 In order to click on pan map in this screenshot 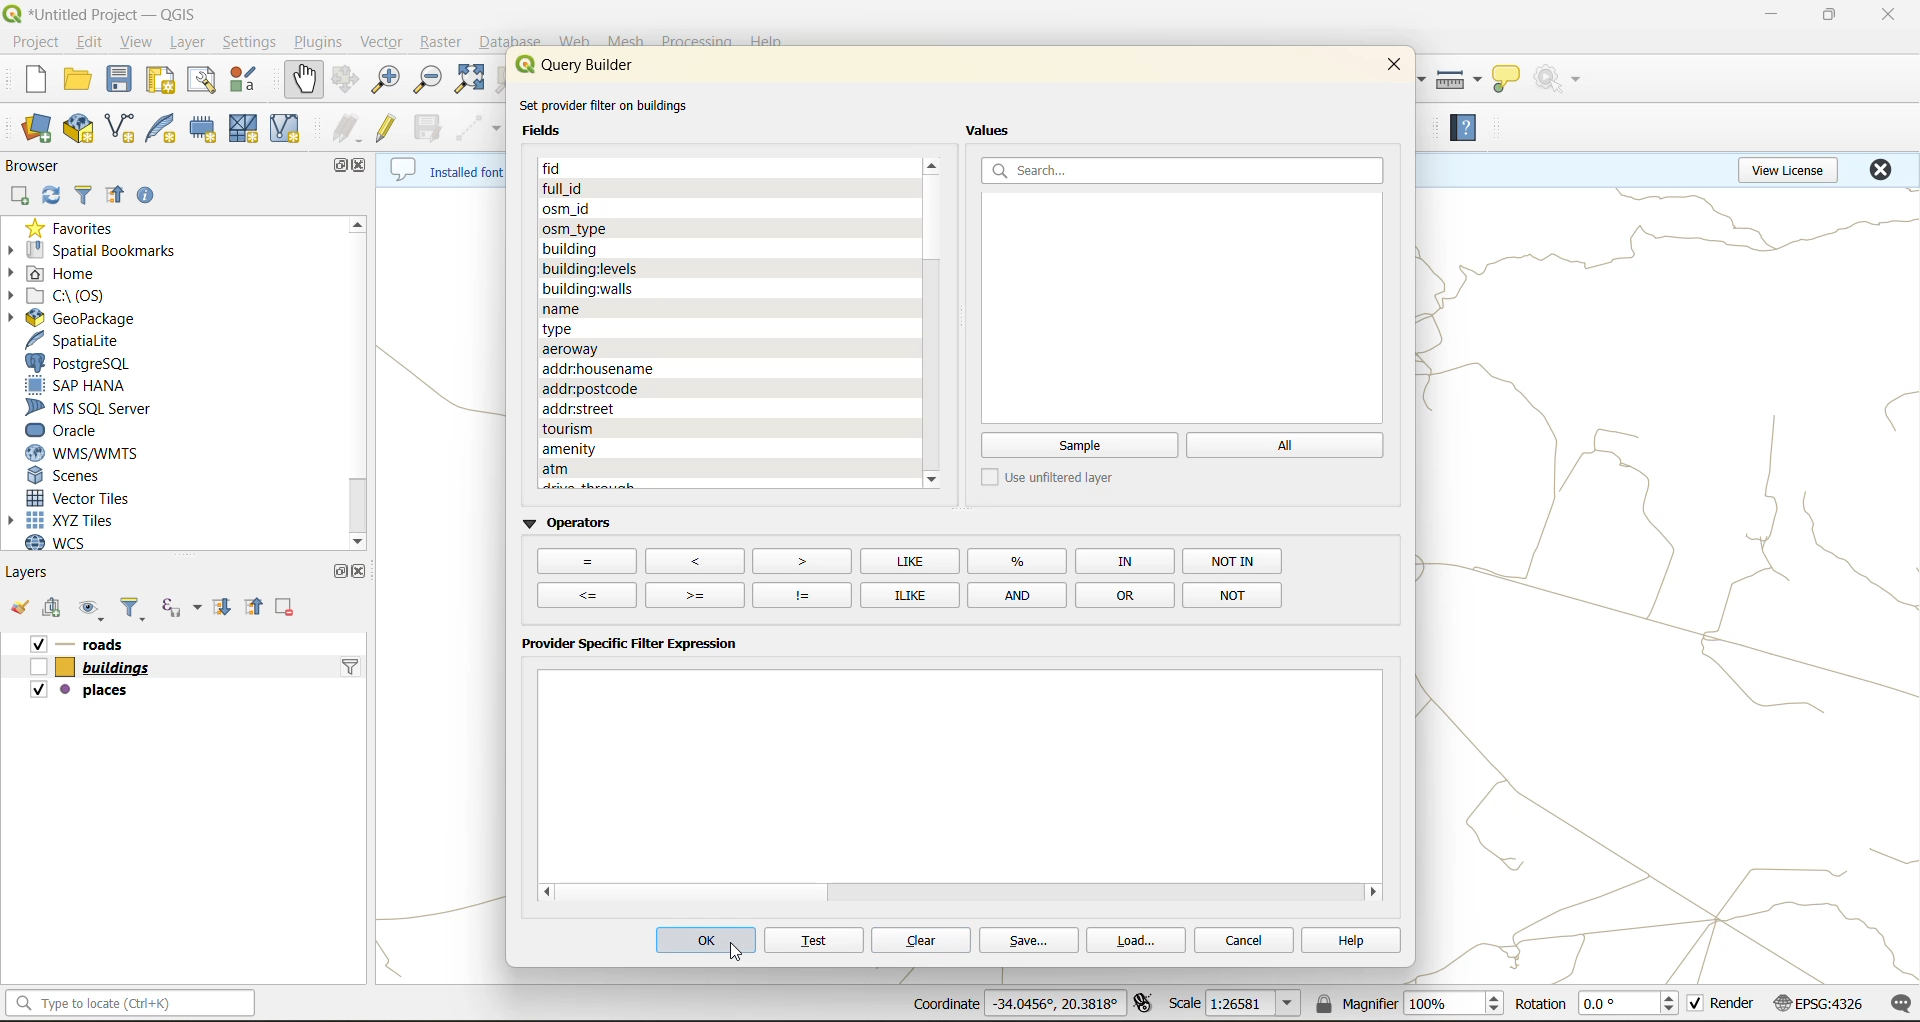, I will do `click(298, 82)`.